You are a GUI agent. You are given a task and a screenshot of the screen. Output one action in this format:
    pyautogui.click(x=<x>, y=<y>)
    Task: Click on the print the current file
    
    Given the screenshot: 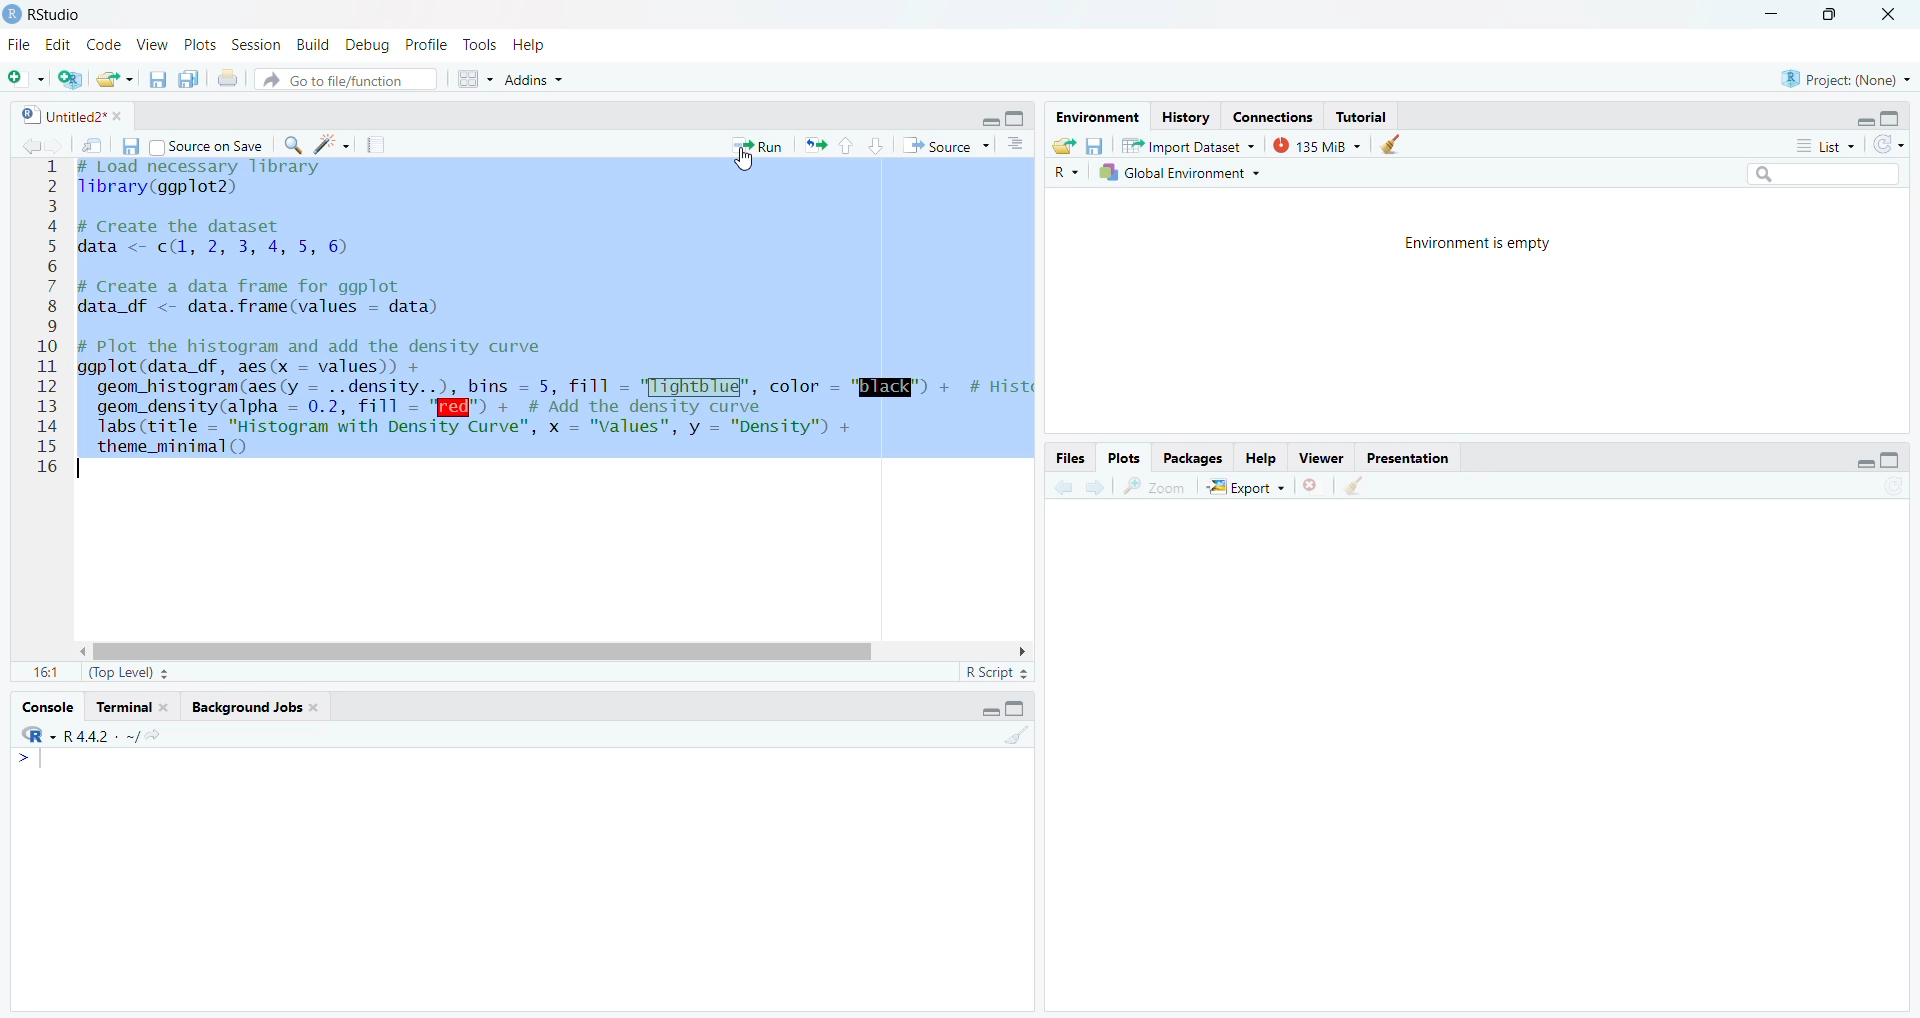 What is the action you would take?
    pyautogui.click(x=228, y=81)
    